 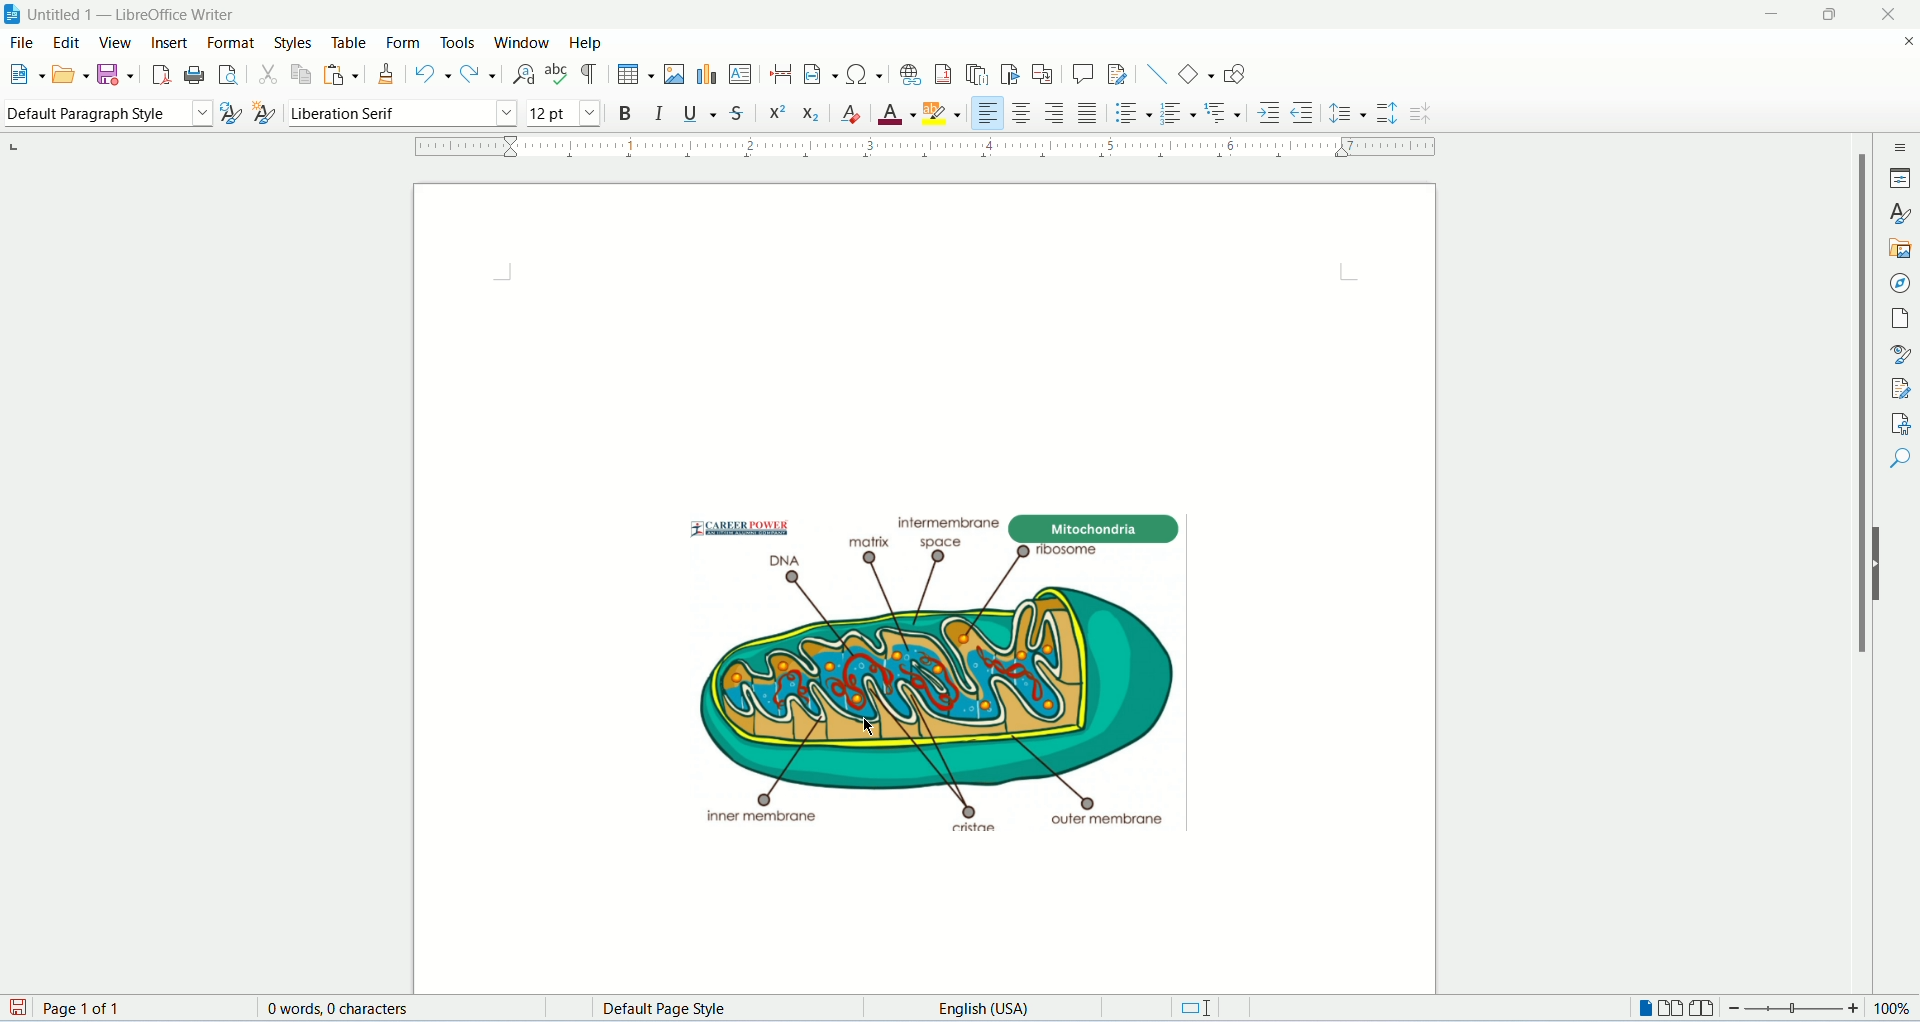 I want to click on single page view, so click(x=1642, y=1010).